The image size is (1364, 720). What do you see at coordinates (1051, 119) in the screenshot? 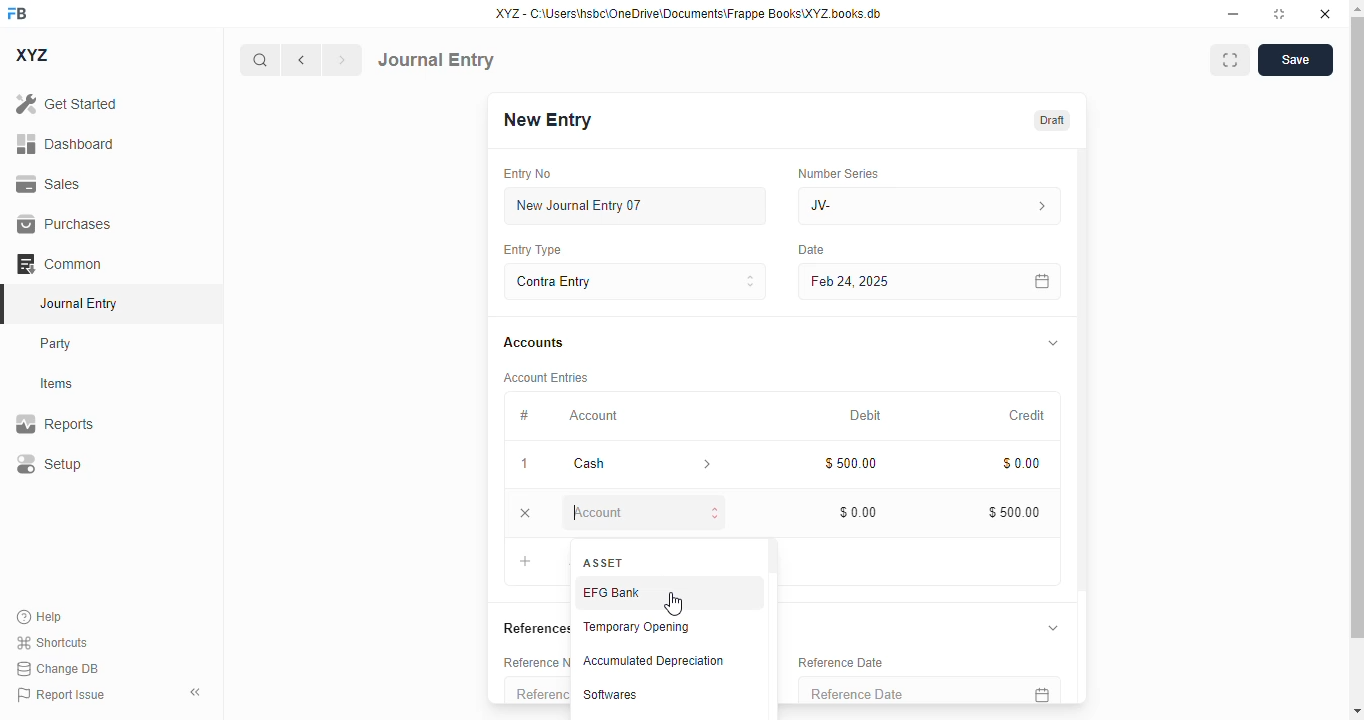
I see `draft` at bounding box center [1051, 119].